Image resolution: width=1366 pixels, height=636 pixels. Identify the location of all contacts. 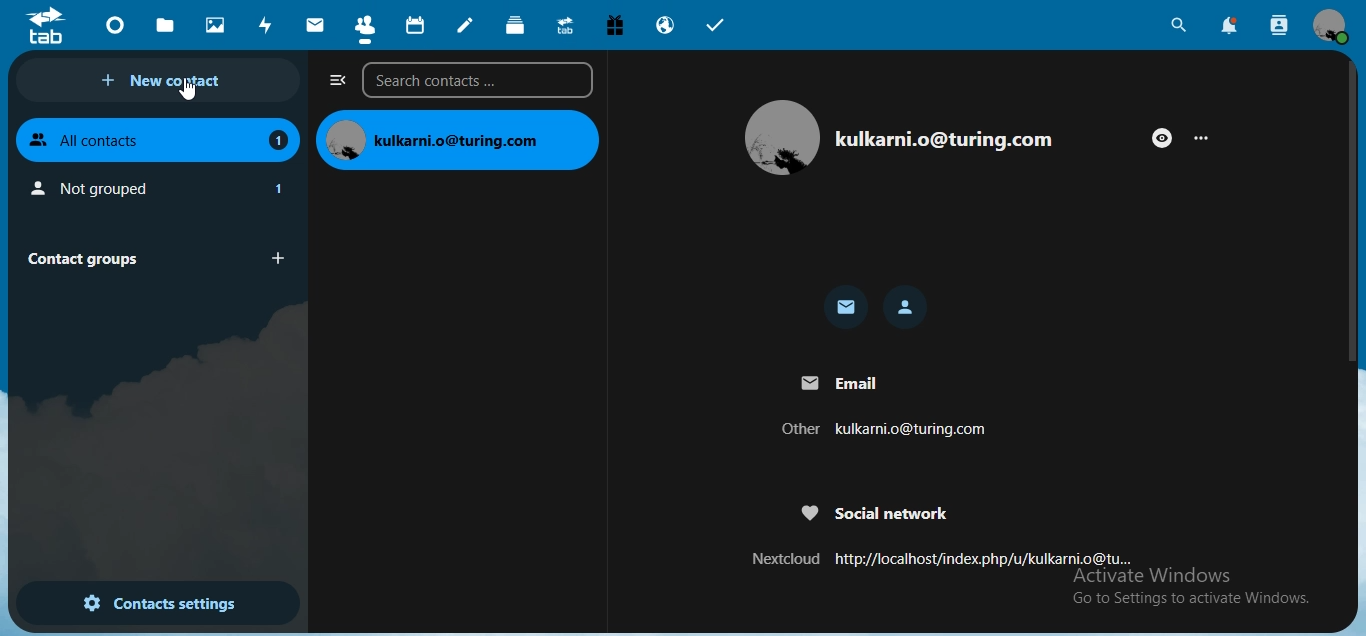
(157, 139).